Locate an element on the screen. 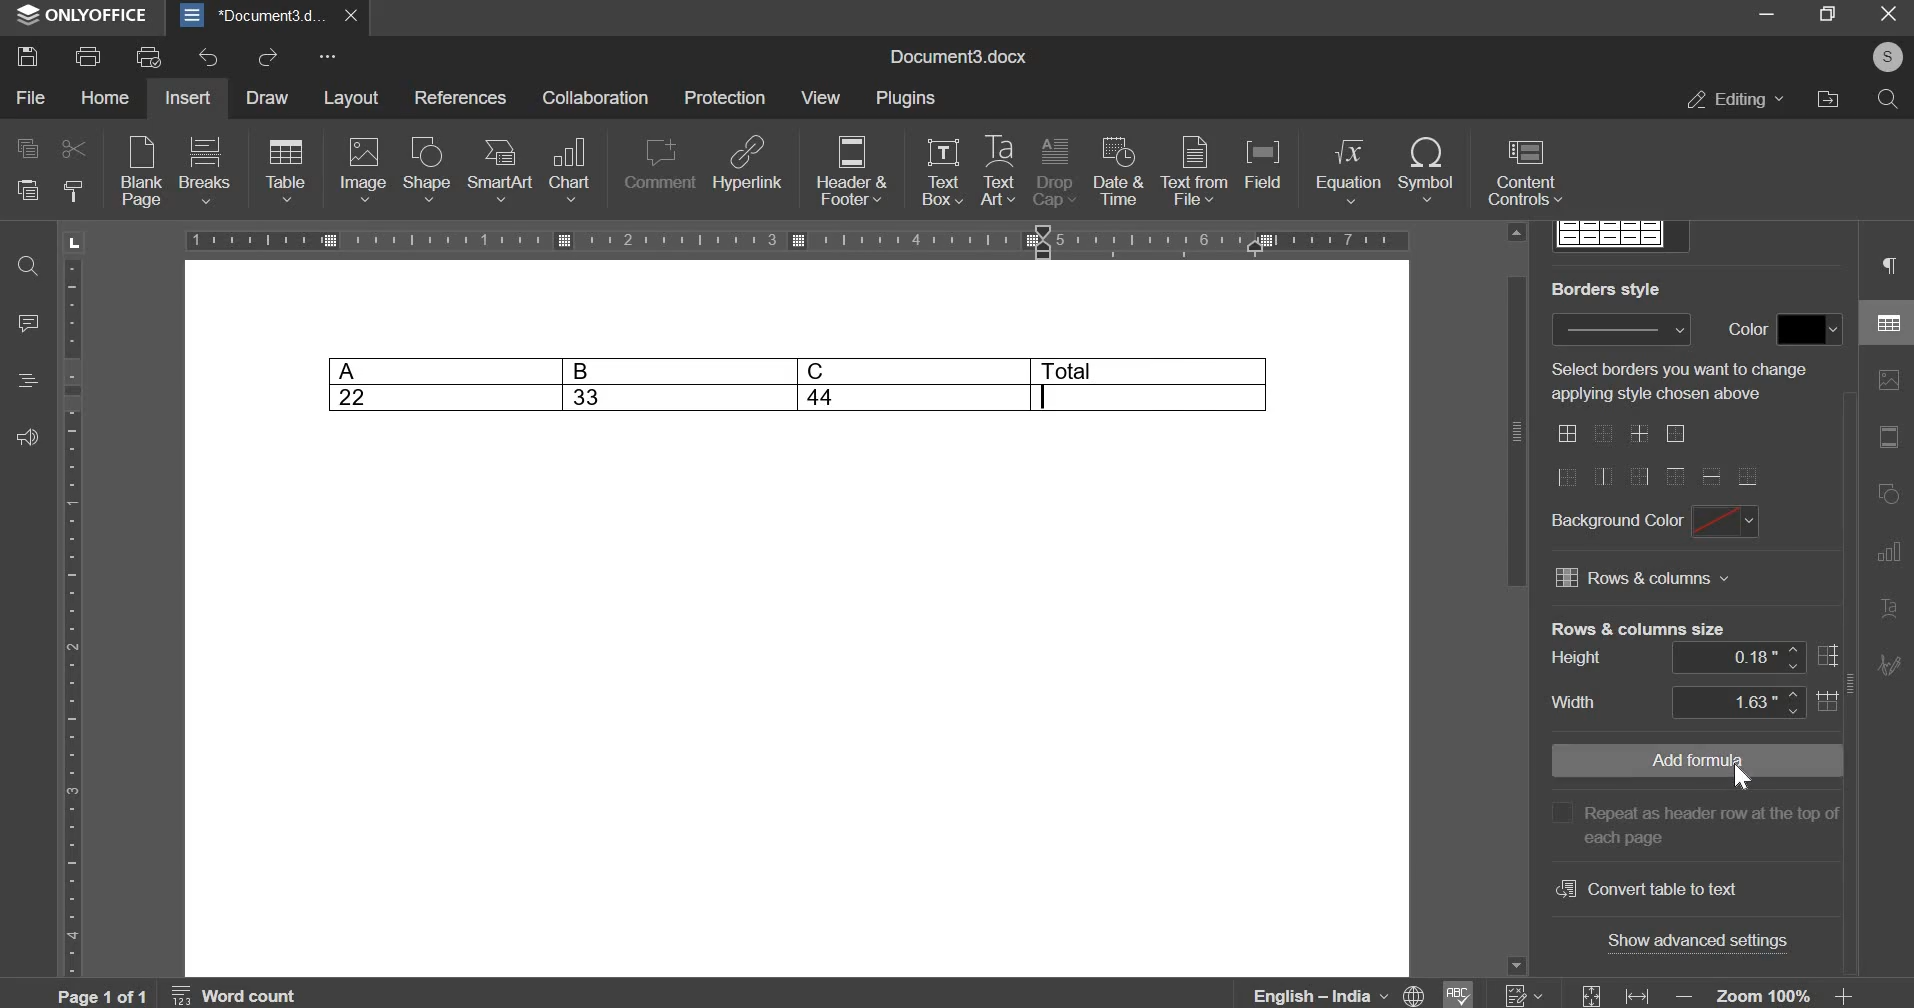 The image size is (1914, 1008). width is located at coordinates (1575, 702).